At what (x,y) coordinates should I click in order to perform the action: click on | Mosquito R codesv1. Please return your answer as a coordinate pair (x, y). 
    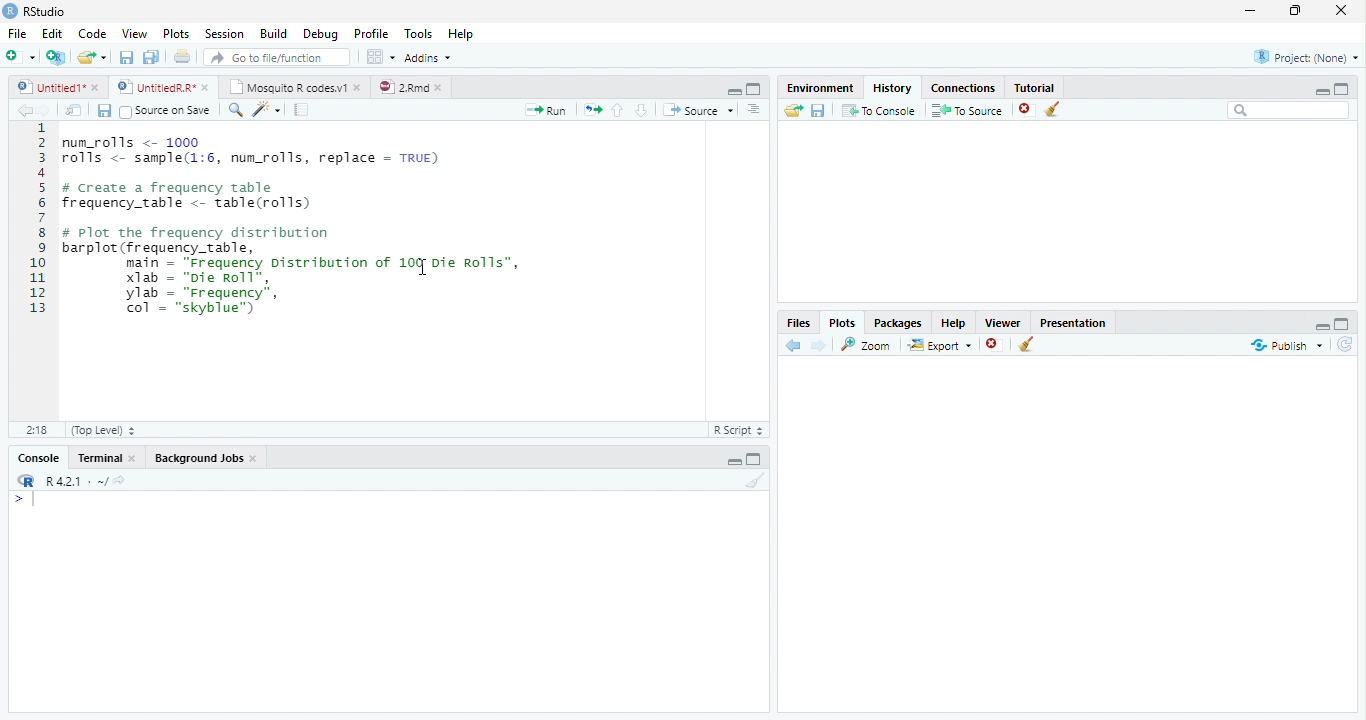
    Looking at the image, I should click on (294, 87).